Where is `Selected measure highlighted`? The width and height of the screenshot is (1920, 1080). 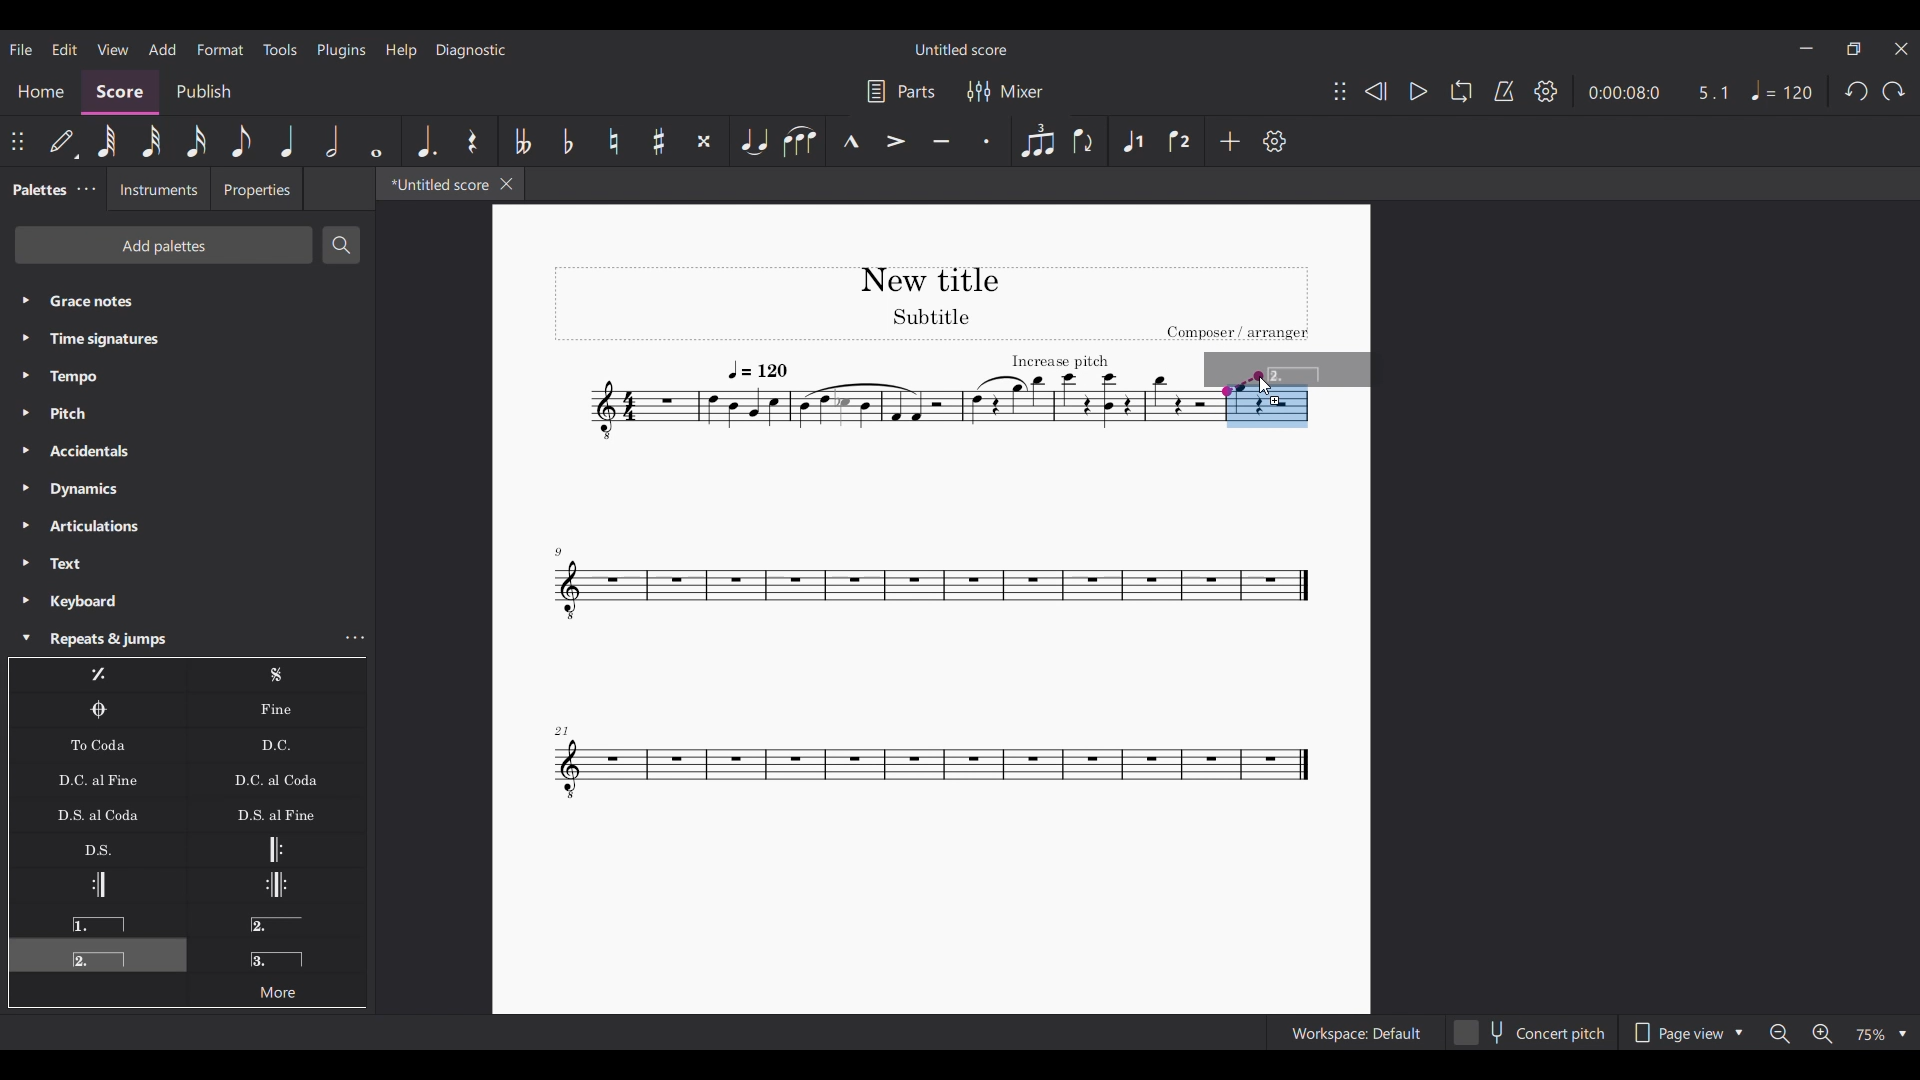 Selected measure highlighted is located at coordinates (1267, 418).